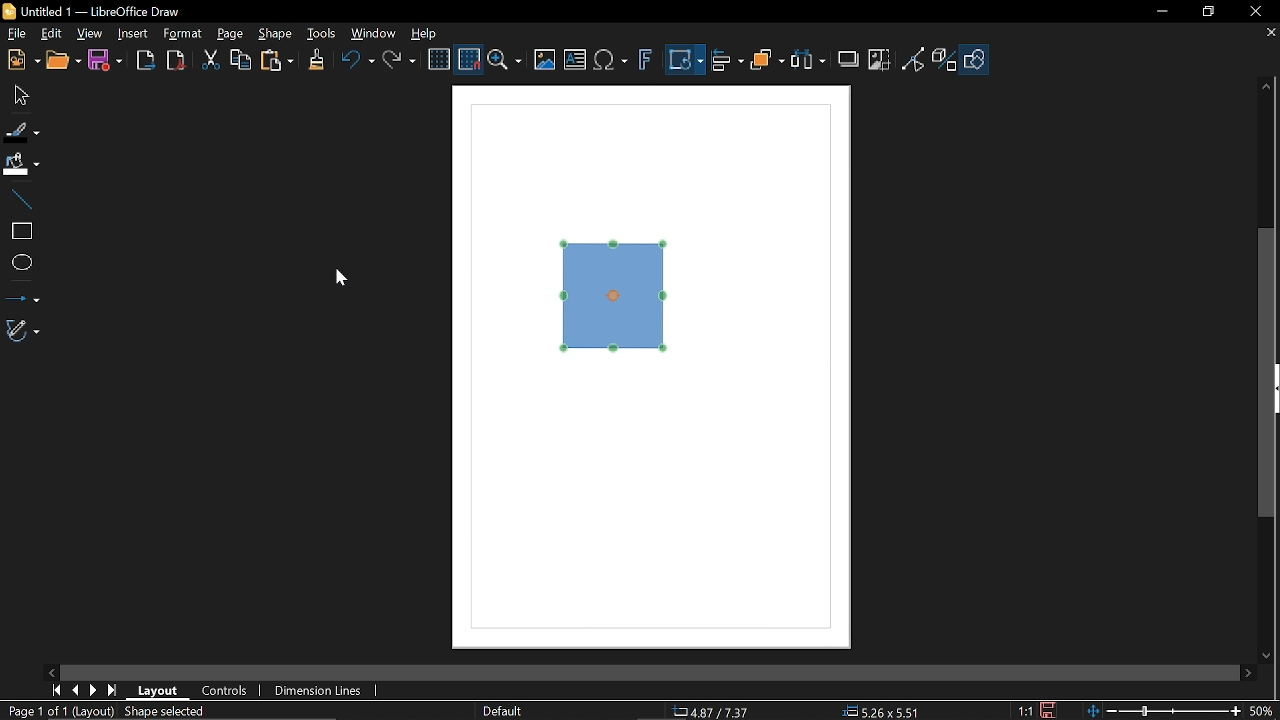 This screenshot has width=1280, height=720. I want to click on 1:1 (Scaling factor), so click(1026, 712).